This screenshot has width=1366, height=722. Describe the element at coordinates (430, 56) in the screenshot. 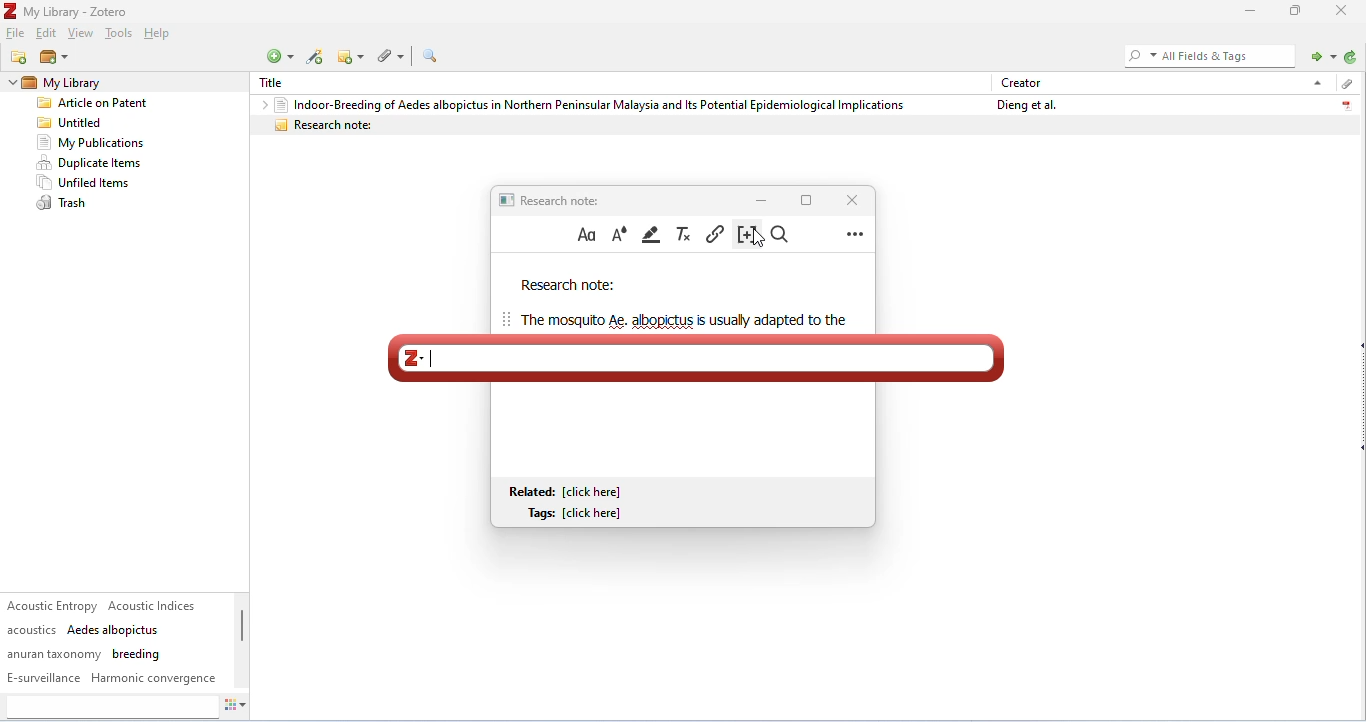

I see `advanced search` at that location.